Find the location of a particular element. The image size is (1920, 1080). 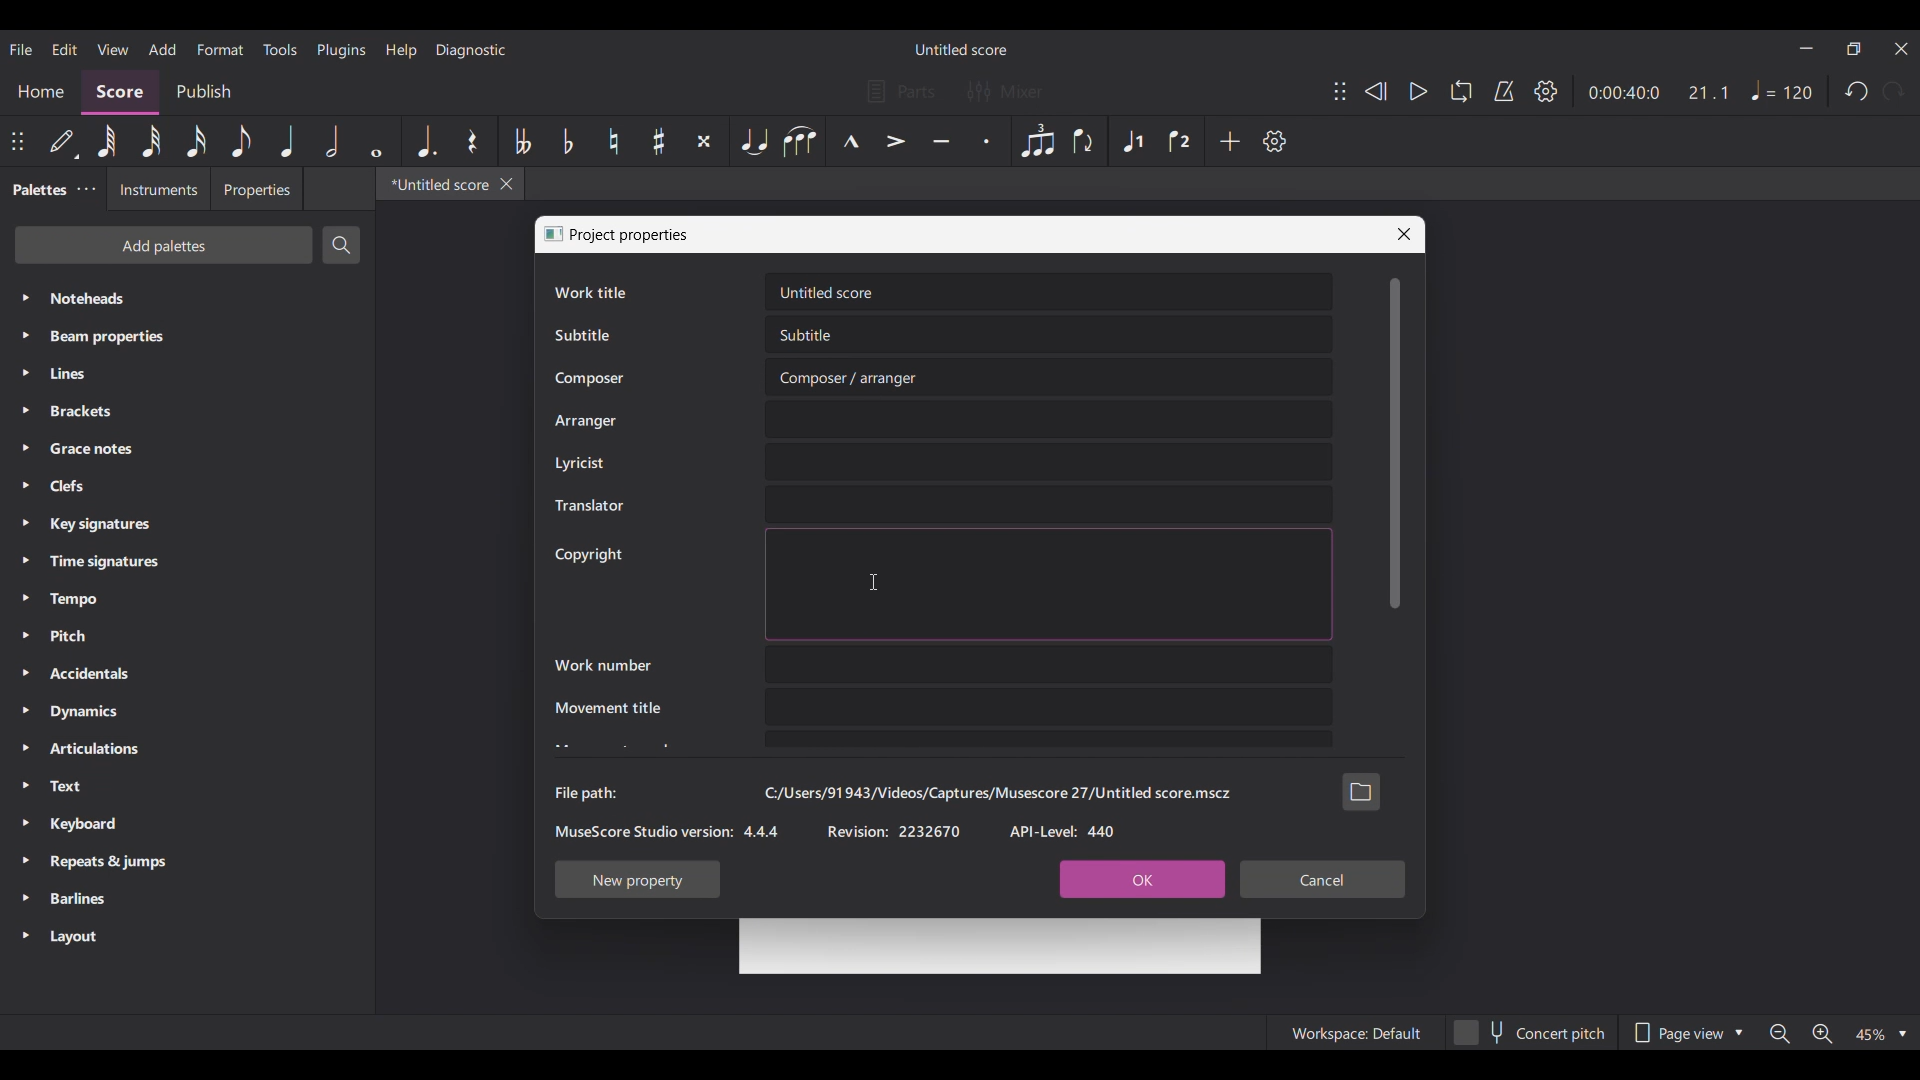

Properties is located at coordinates (256, 189).